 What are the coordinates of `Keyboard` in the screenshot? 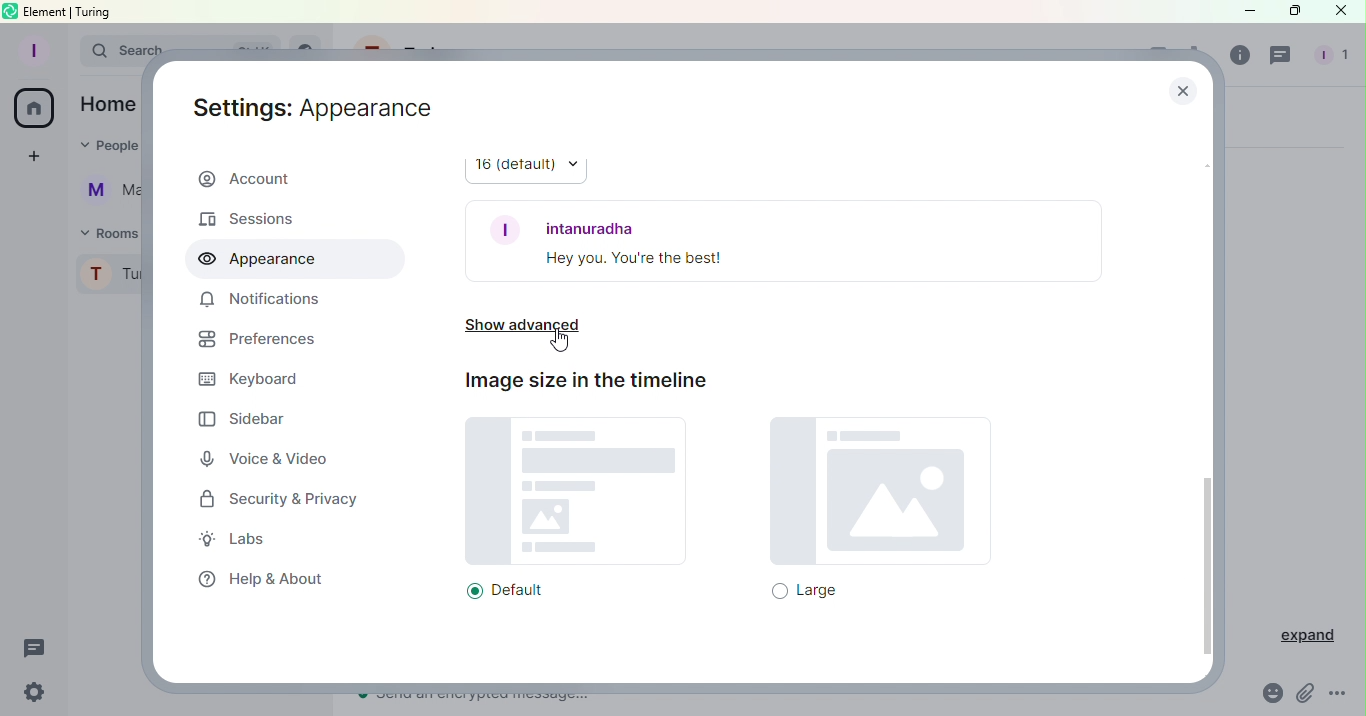 It's located at (266, 380).